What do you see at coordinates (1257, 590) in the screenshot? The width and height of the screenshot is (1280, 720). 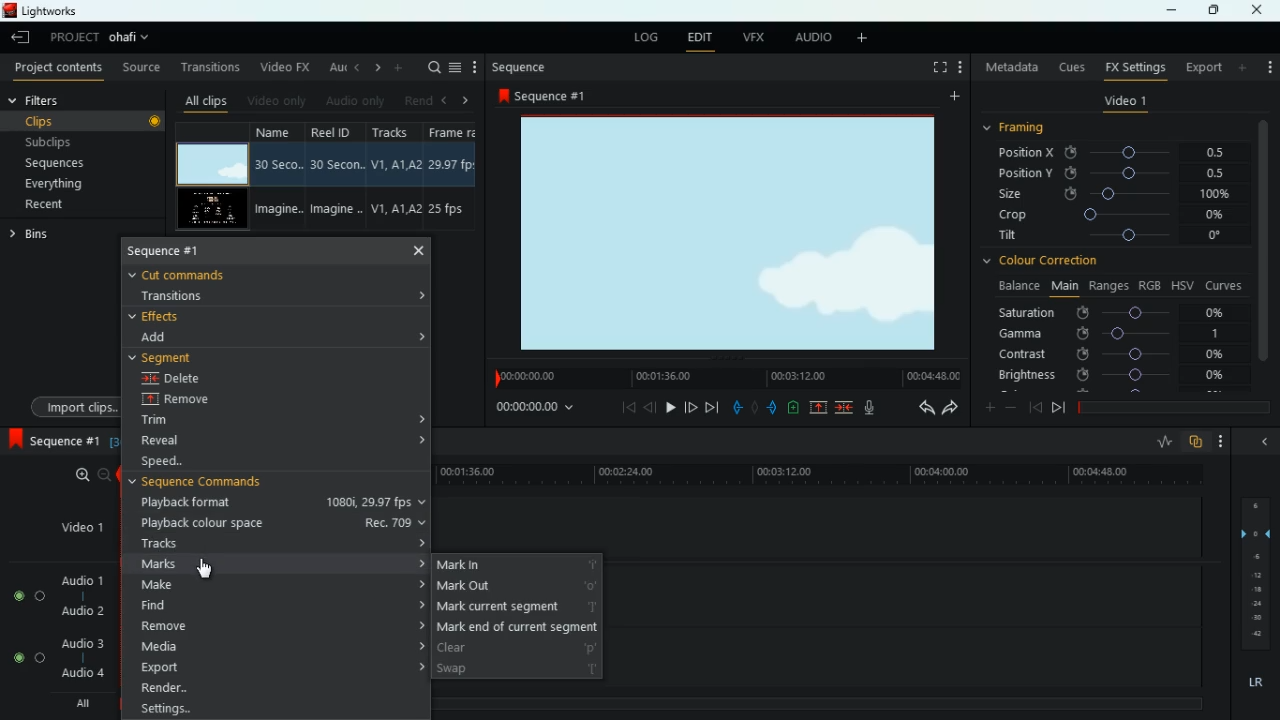 I see `-18 (layer)` at bounding box center [1257, 590].